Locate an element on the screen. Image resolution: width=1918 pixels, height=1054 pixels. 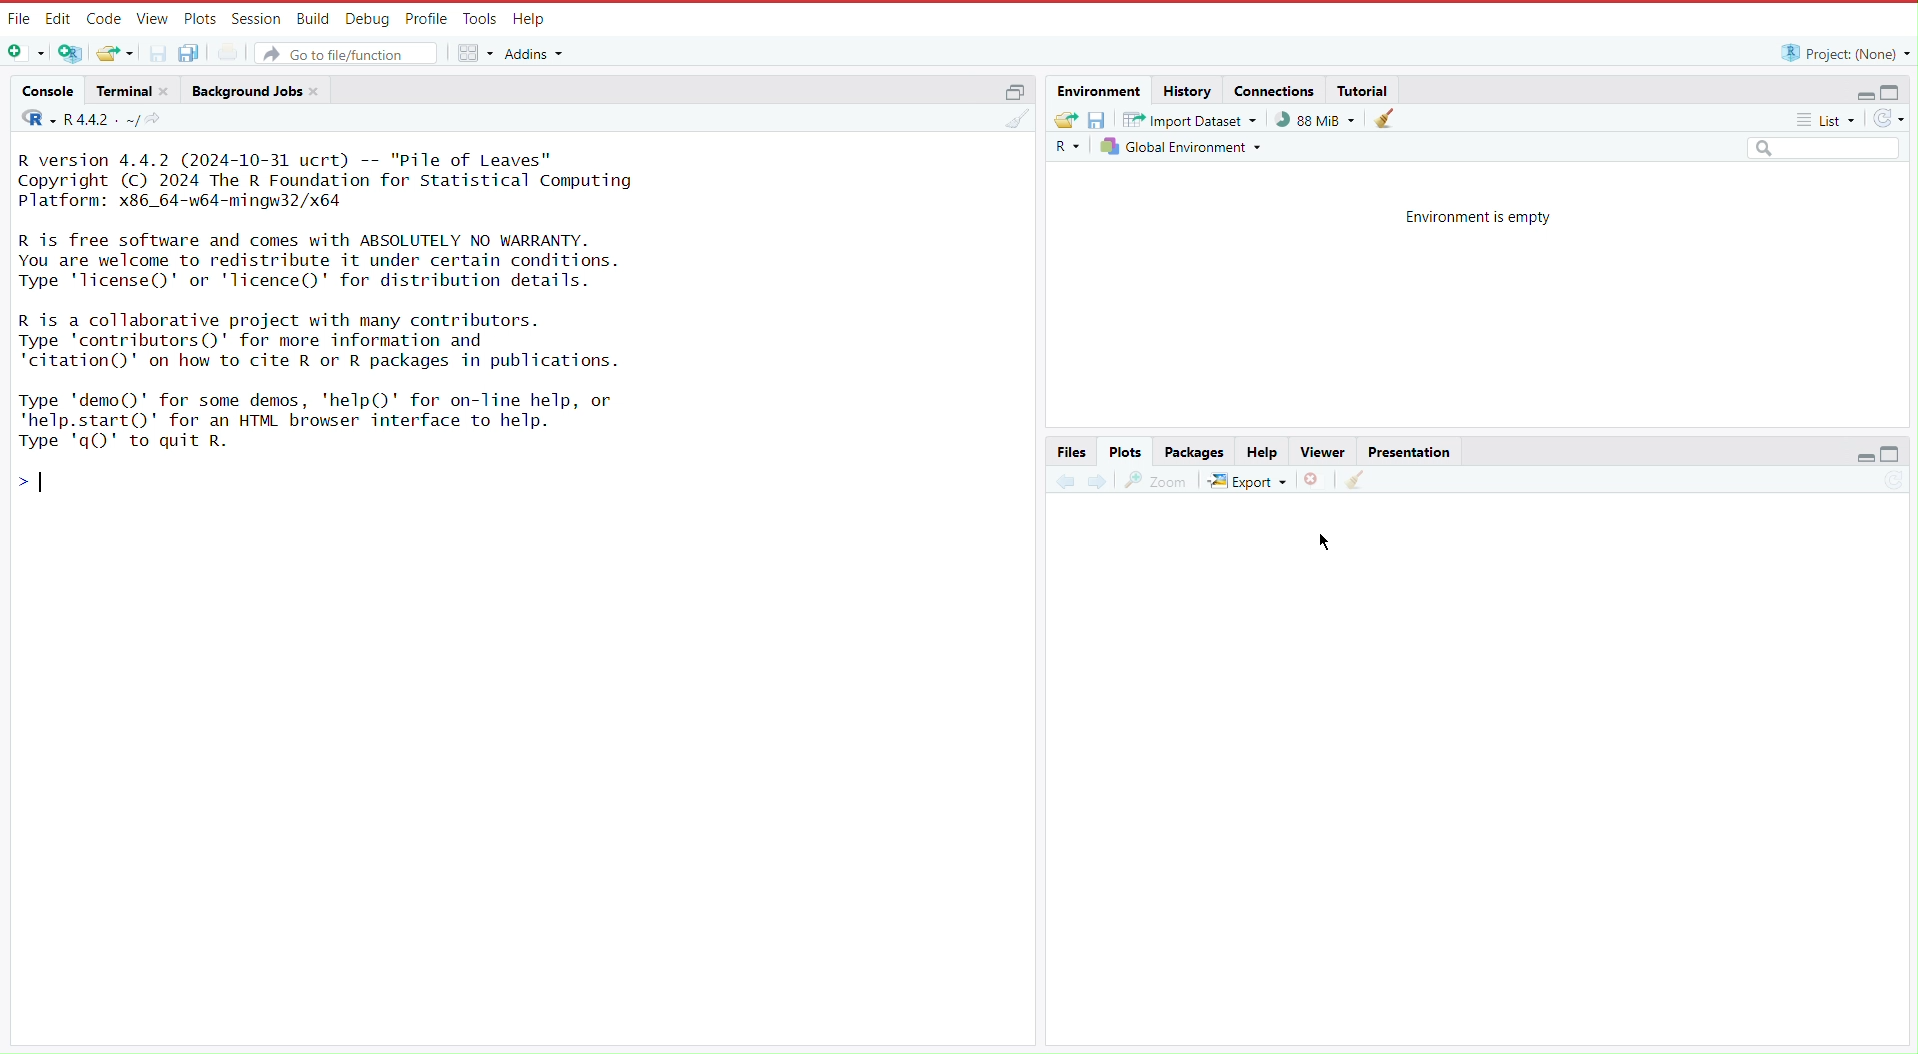
Debug is located at coordinates (365, 18).